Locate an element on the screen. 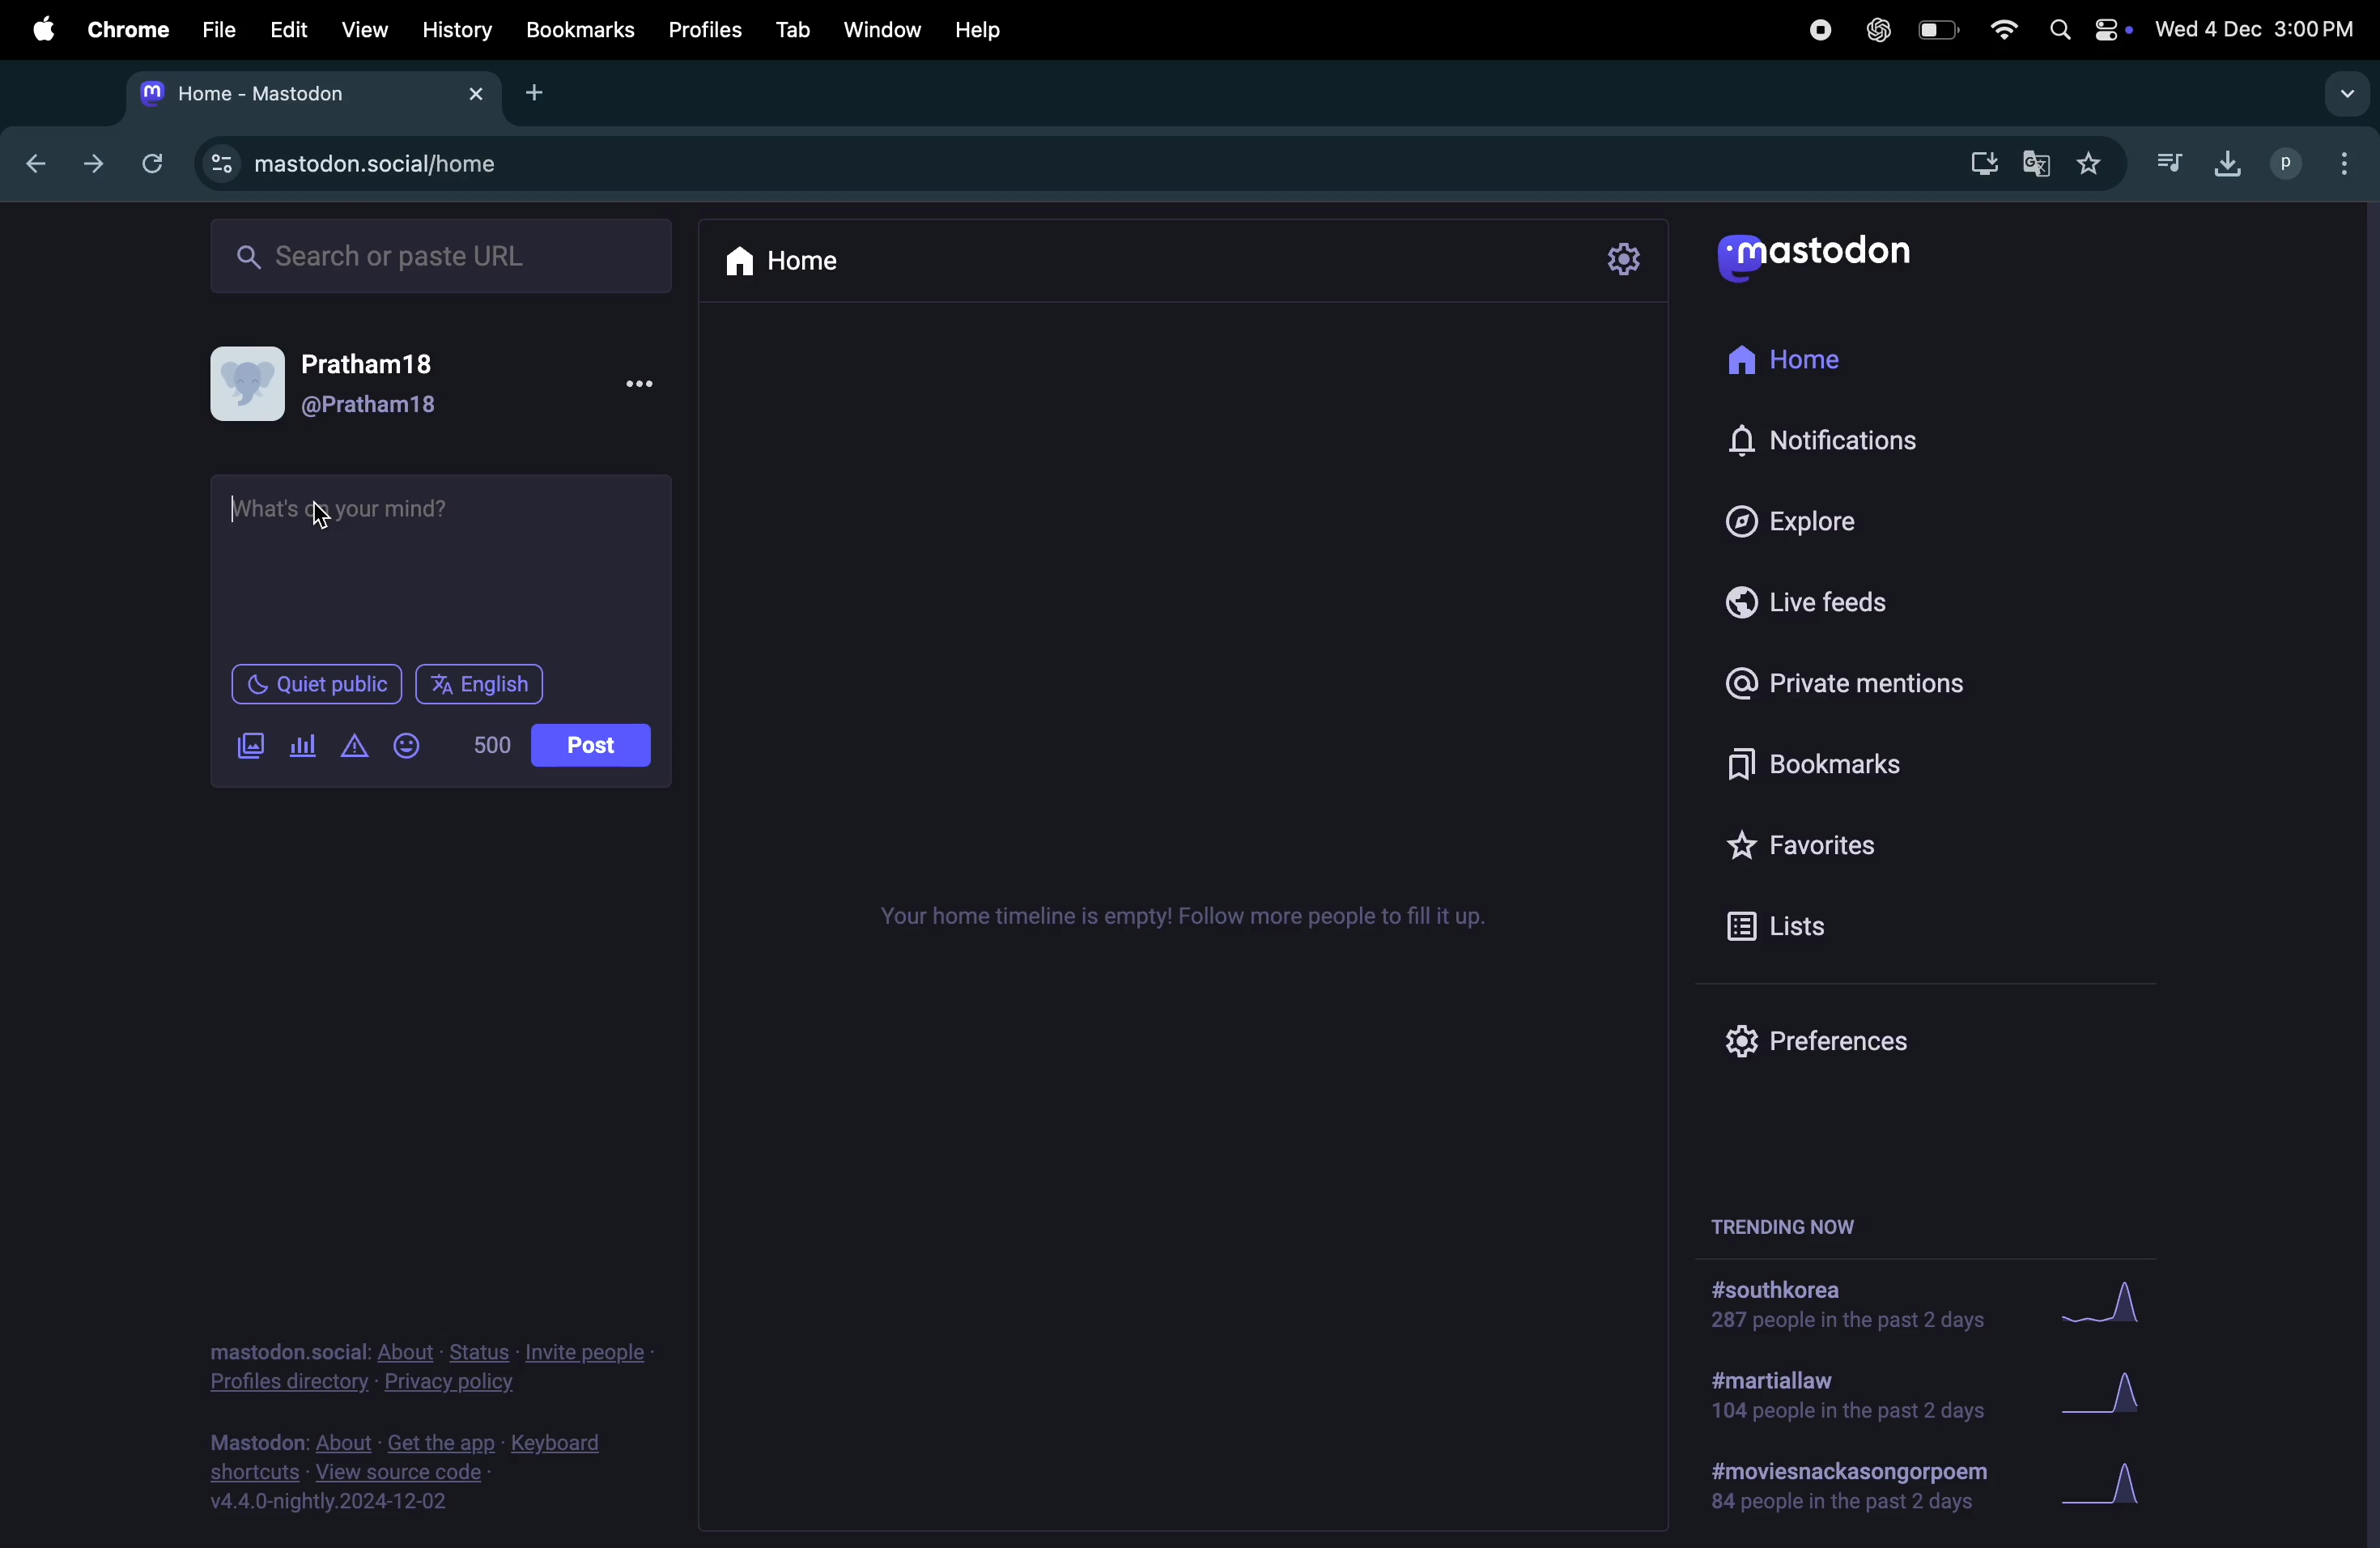 This screenshot has width=2380, height=1548. wifi is located at coordinates (2000, 32).